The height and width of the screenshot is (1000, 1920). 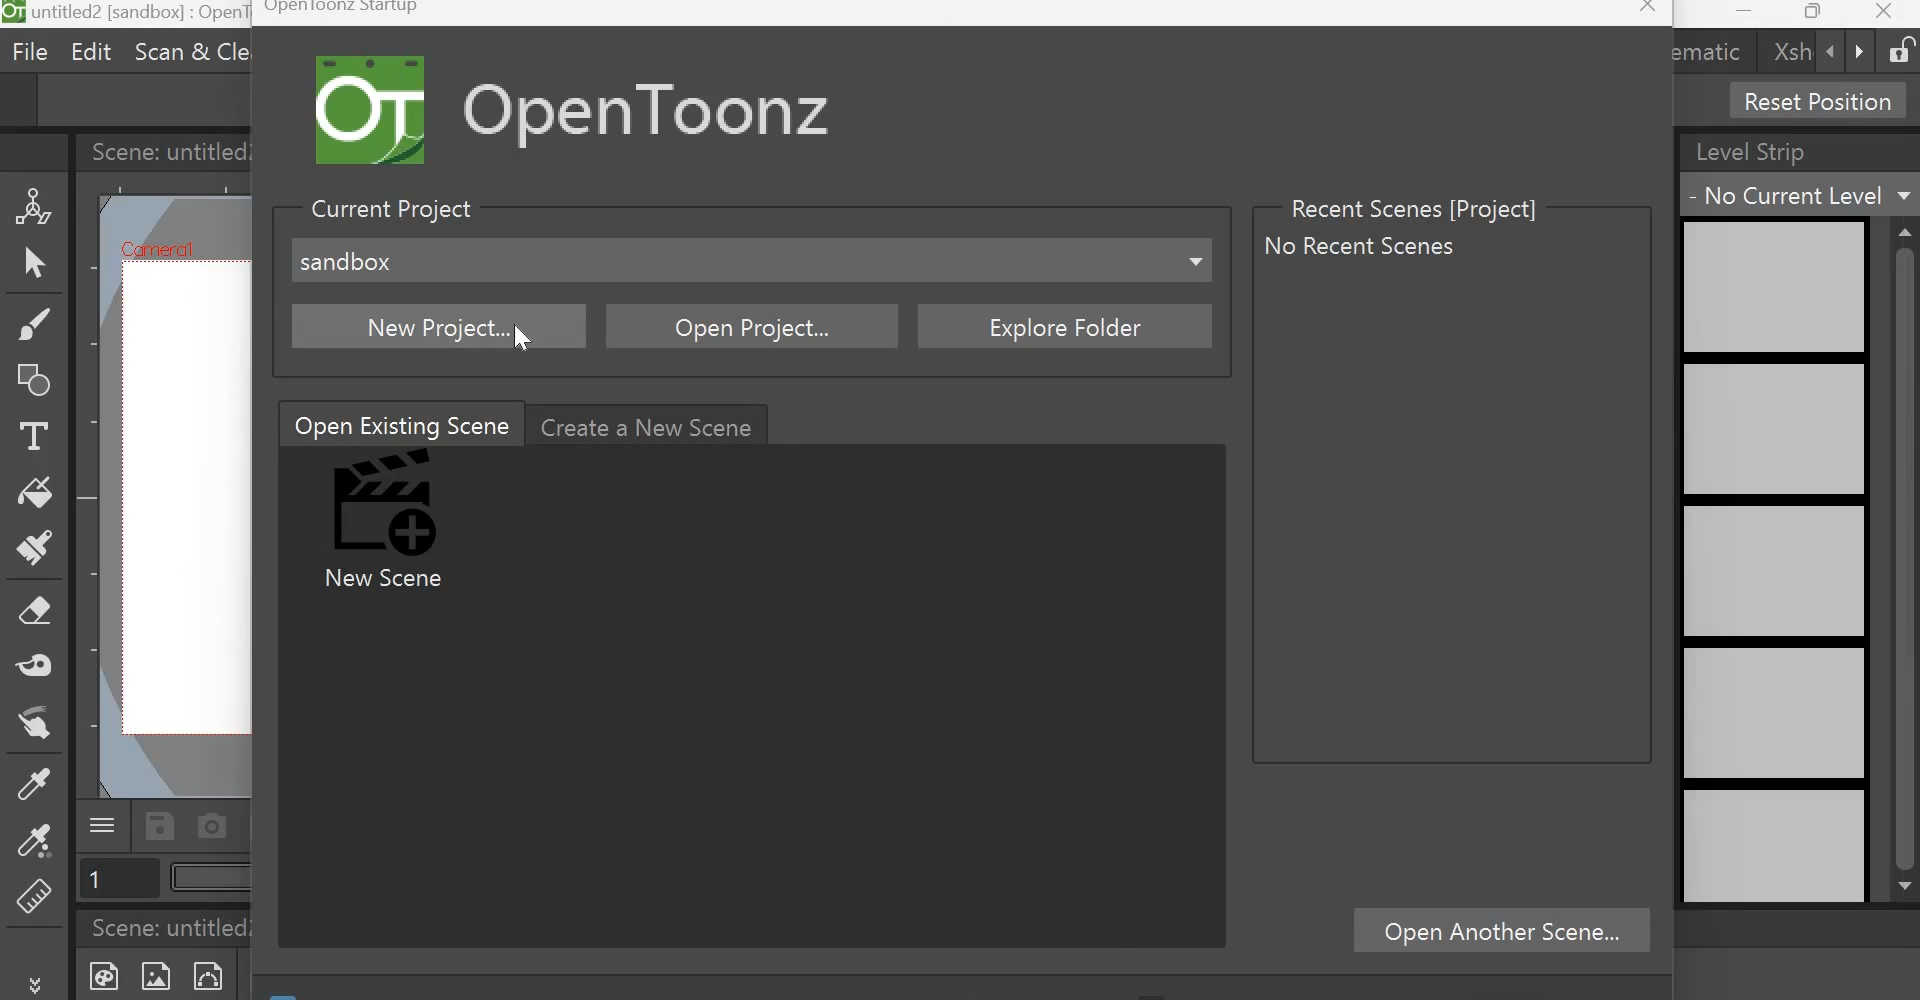 What do you see at coordinates (215, 825) in the screenshot?
I see `Capture` at bounding box center [215, 825].